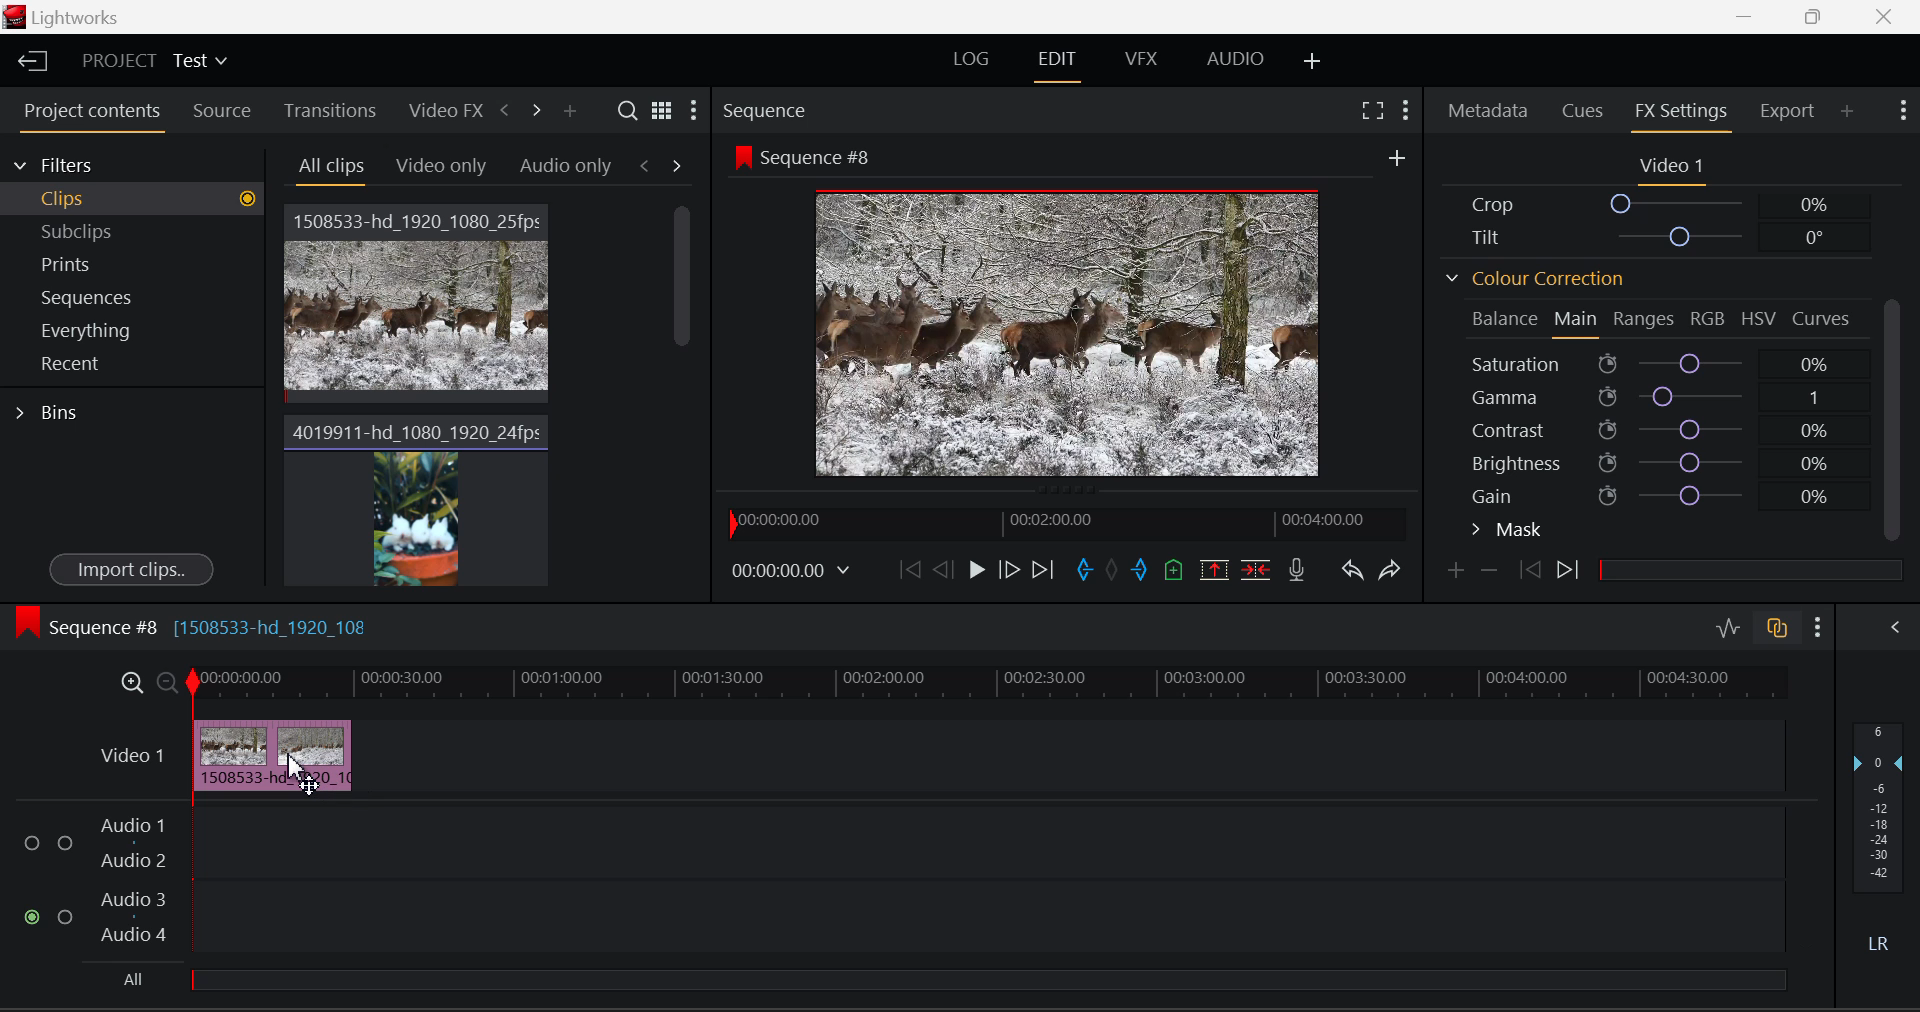 The width and height of the screenshot is (1920, 1012). I want to click on Scroll Bar, so click(679, 301).